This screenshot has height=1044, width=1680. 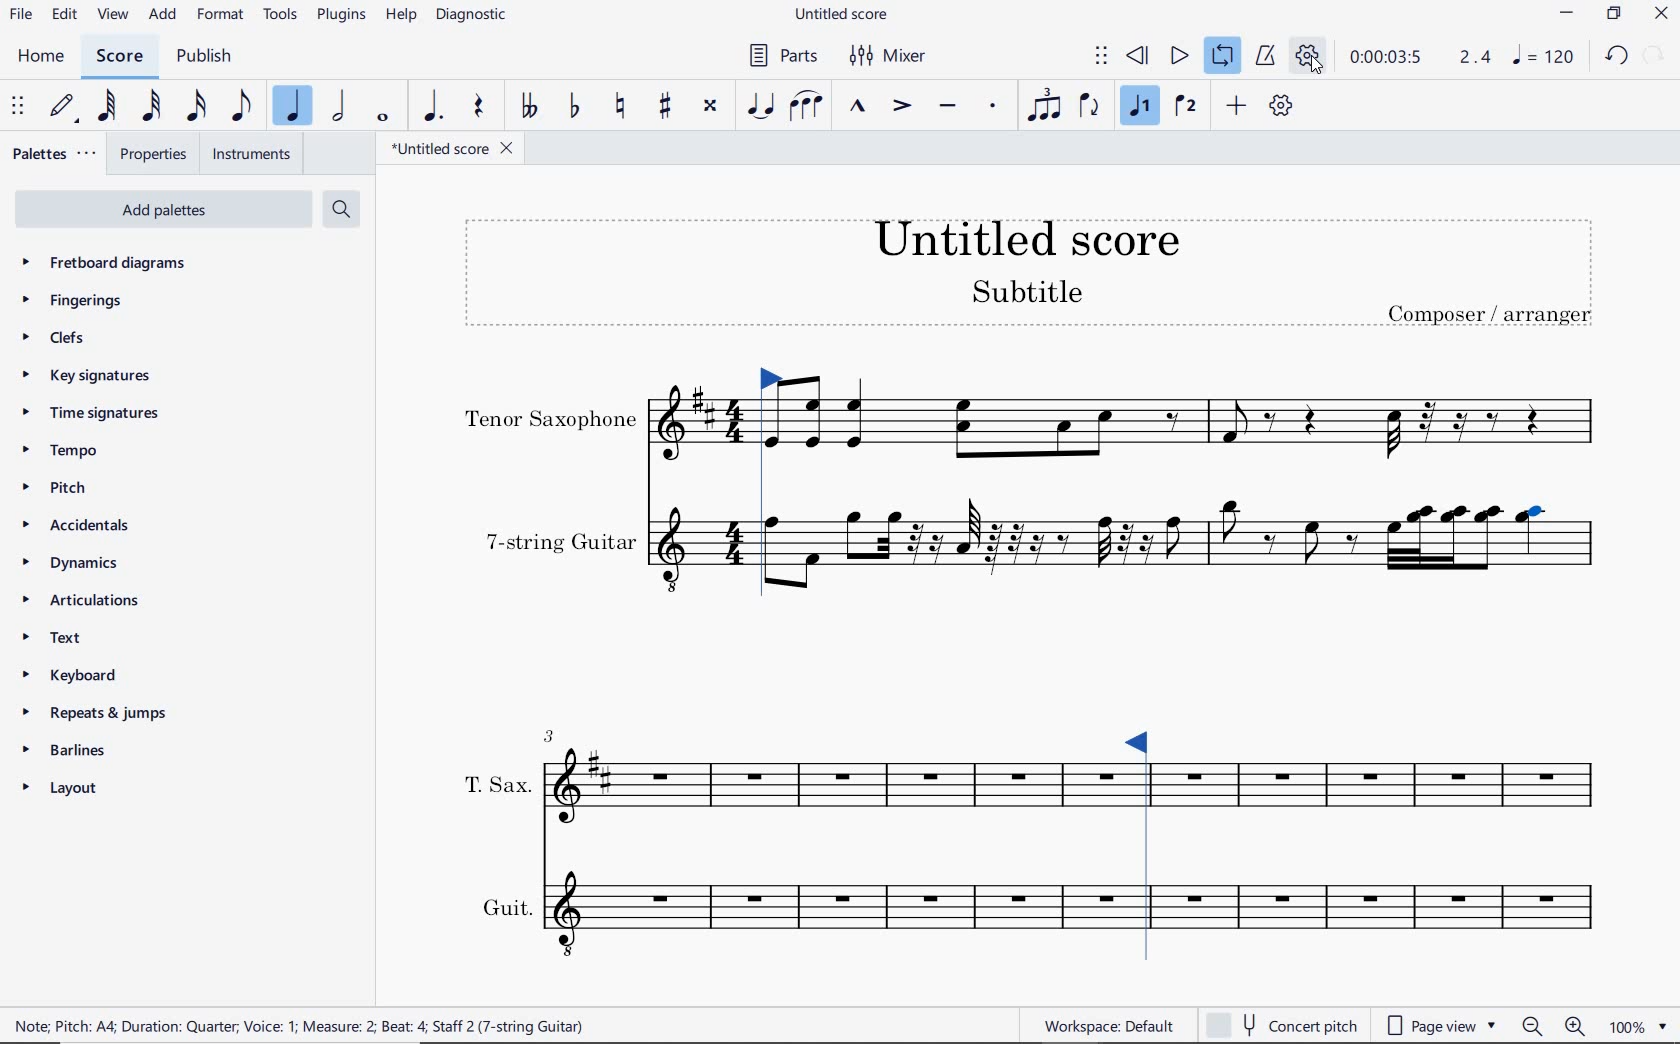 What do you see at coordinates (620, 106) in the screenshot?
I see `TOGGLE NATURAL` at bounding box center [620, 106].